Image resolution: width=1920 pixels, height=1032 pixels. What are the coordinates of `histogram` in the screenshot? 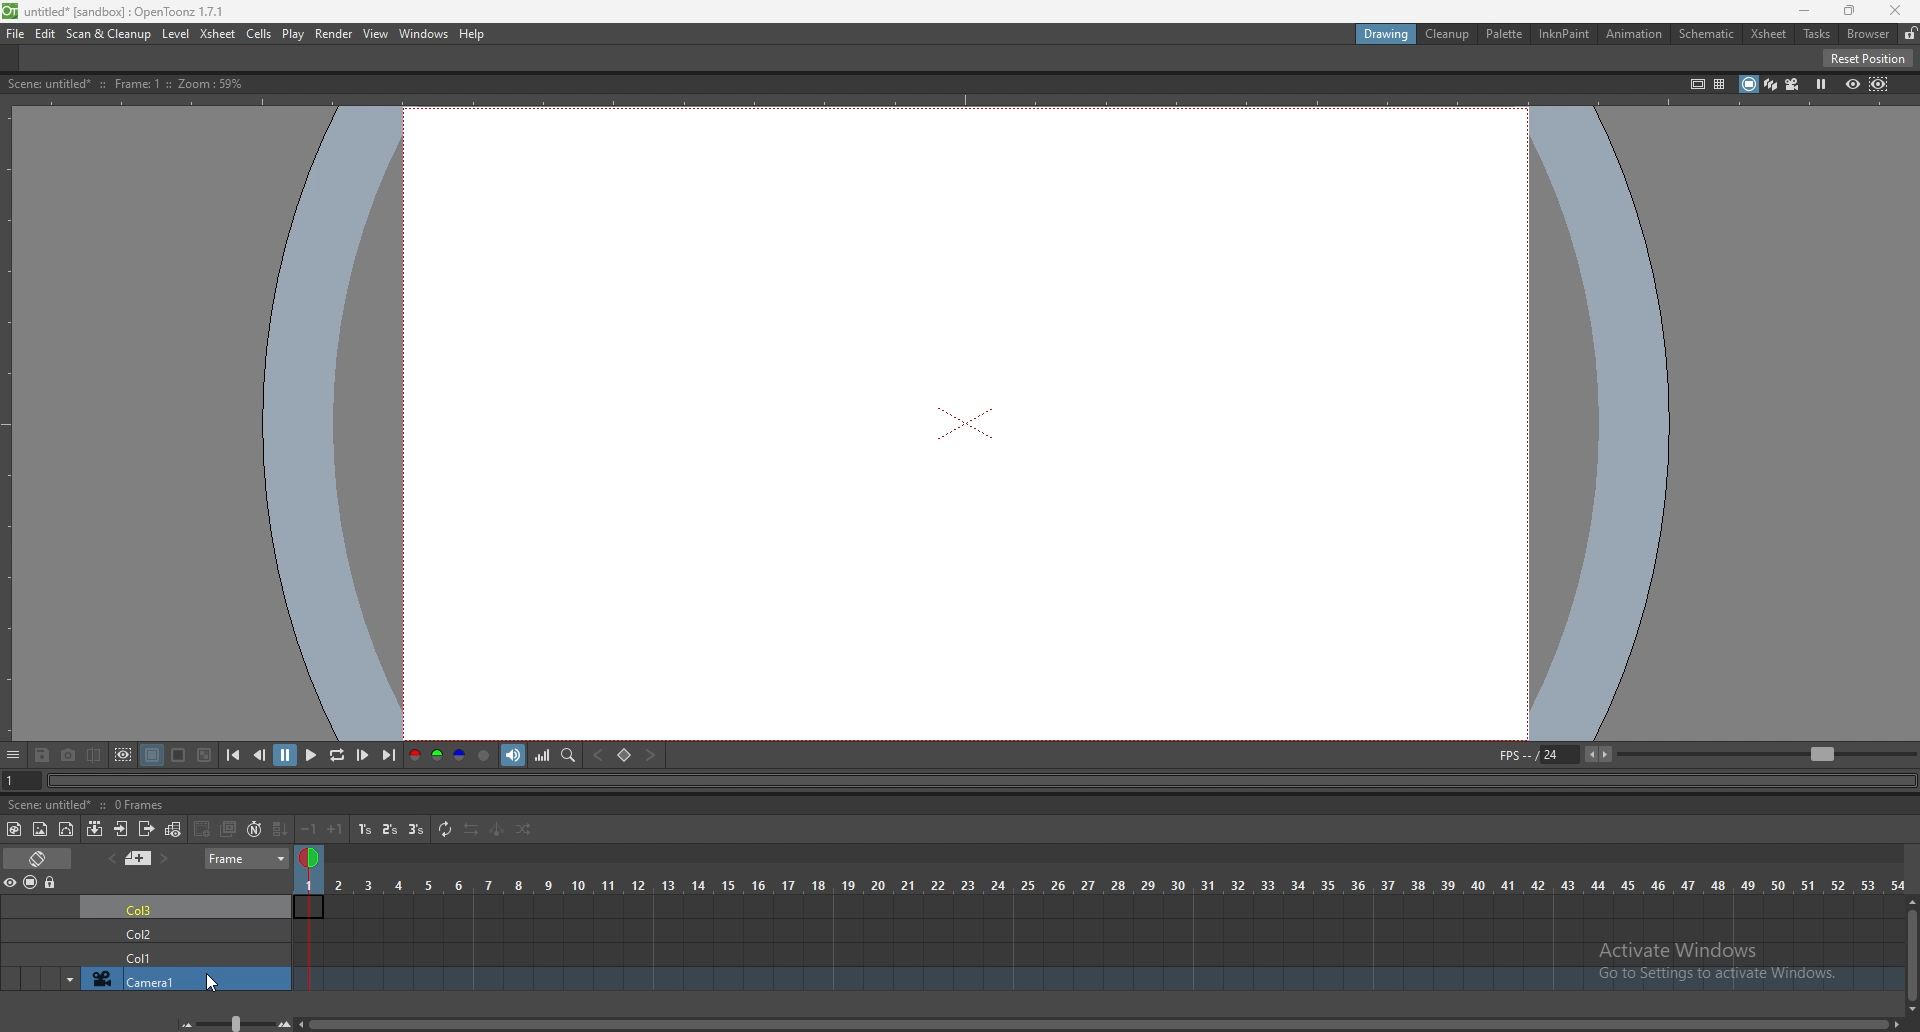 It's located at (544, 755).